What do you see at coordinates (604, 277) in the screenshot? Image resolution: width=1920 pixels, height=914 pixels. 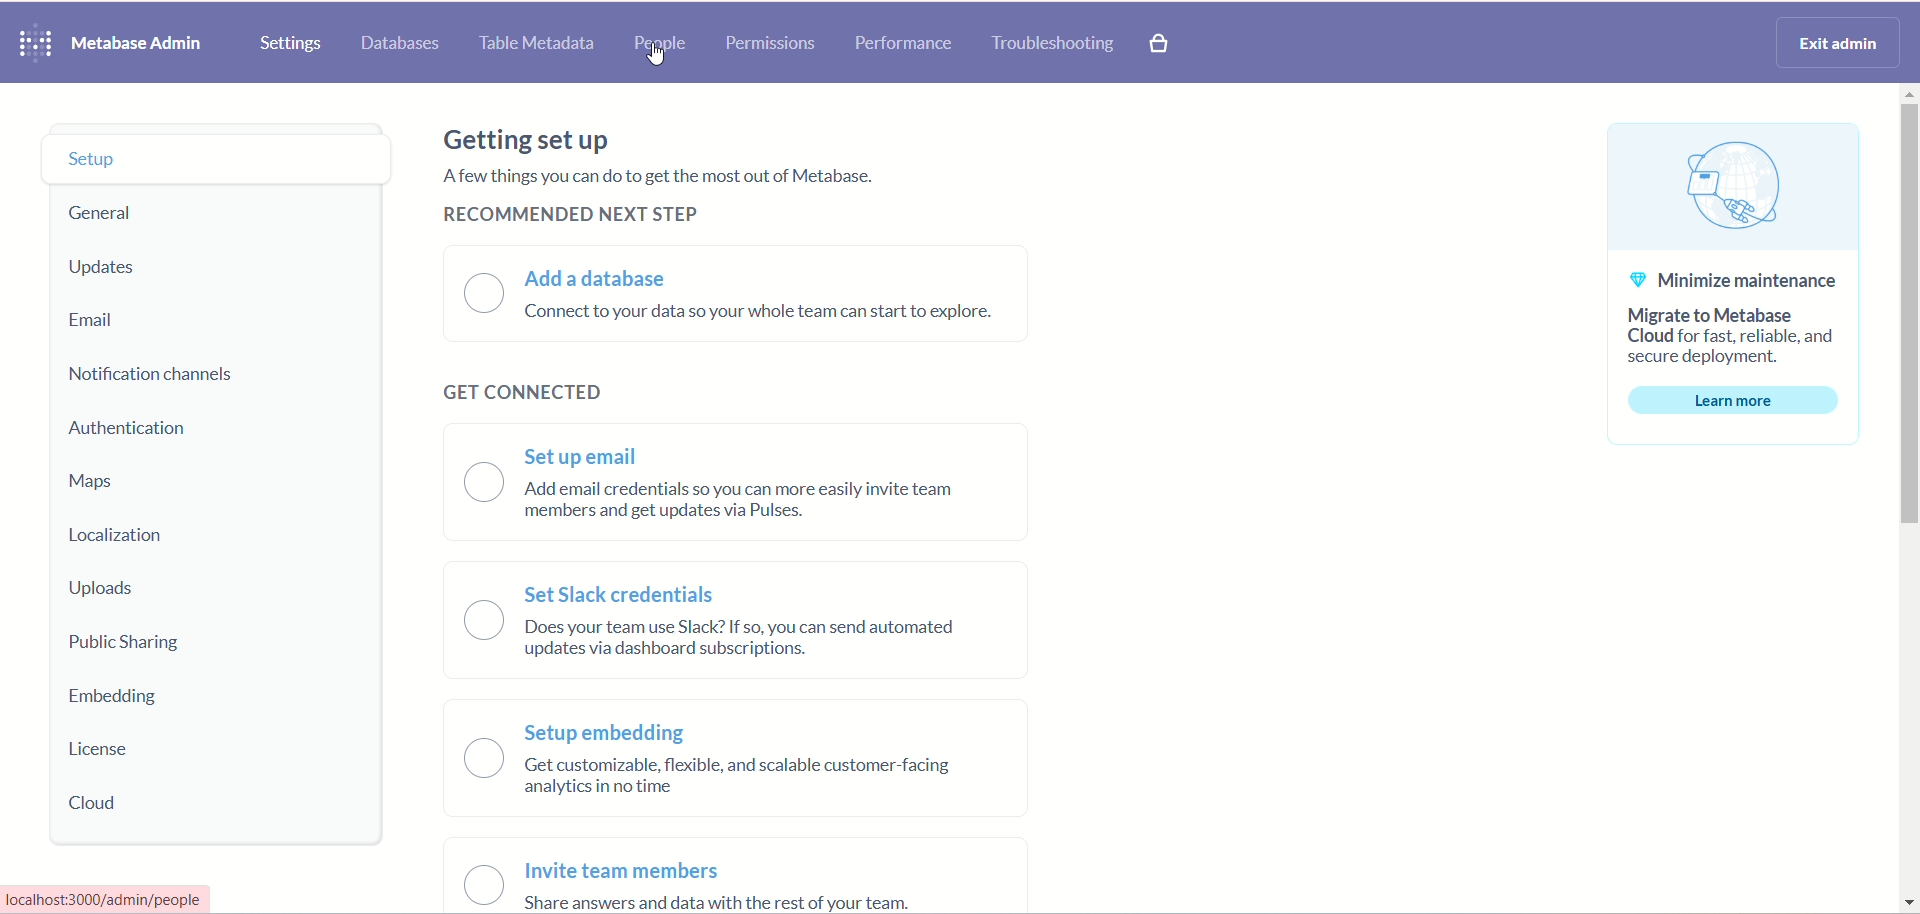 I see `add a database` at bounding box center [604, 277].